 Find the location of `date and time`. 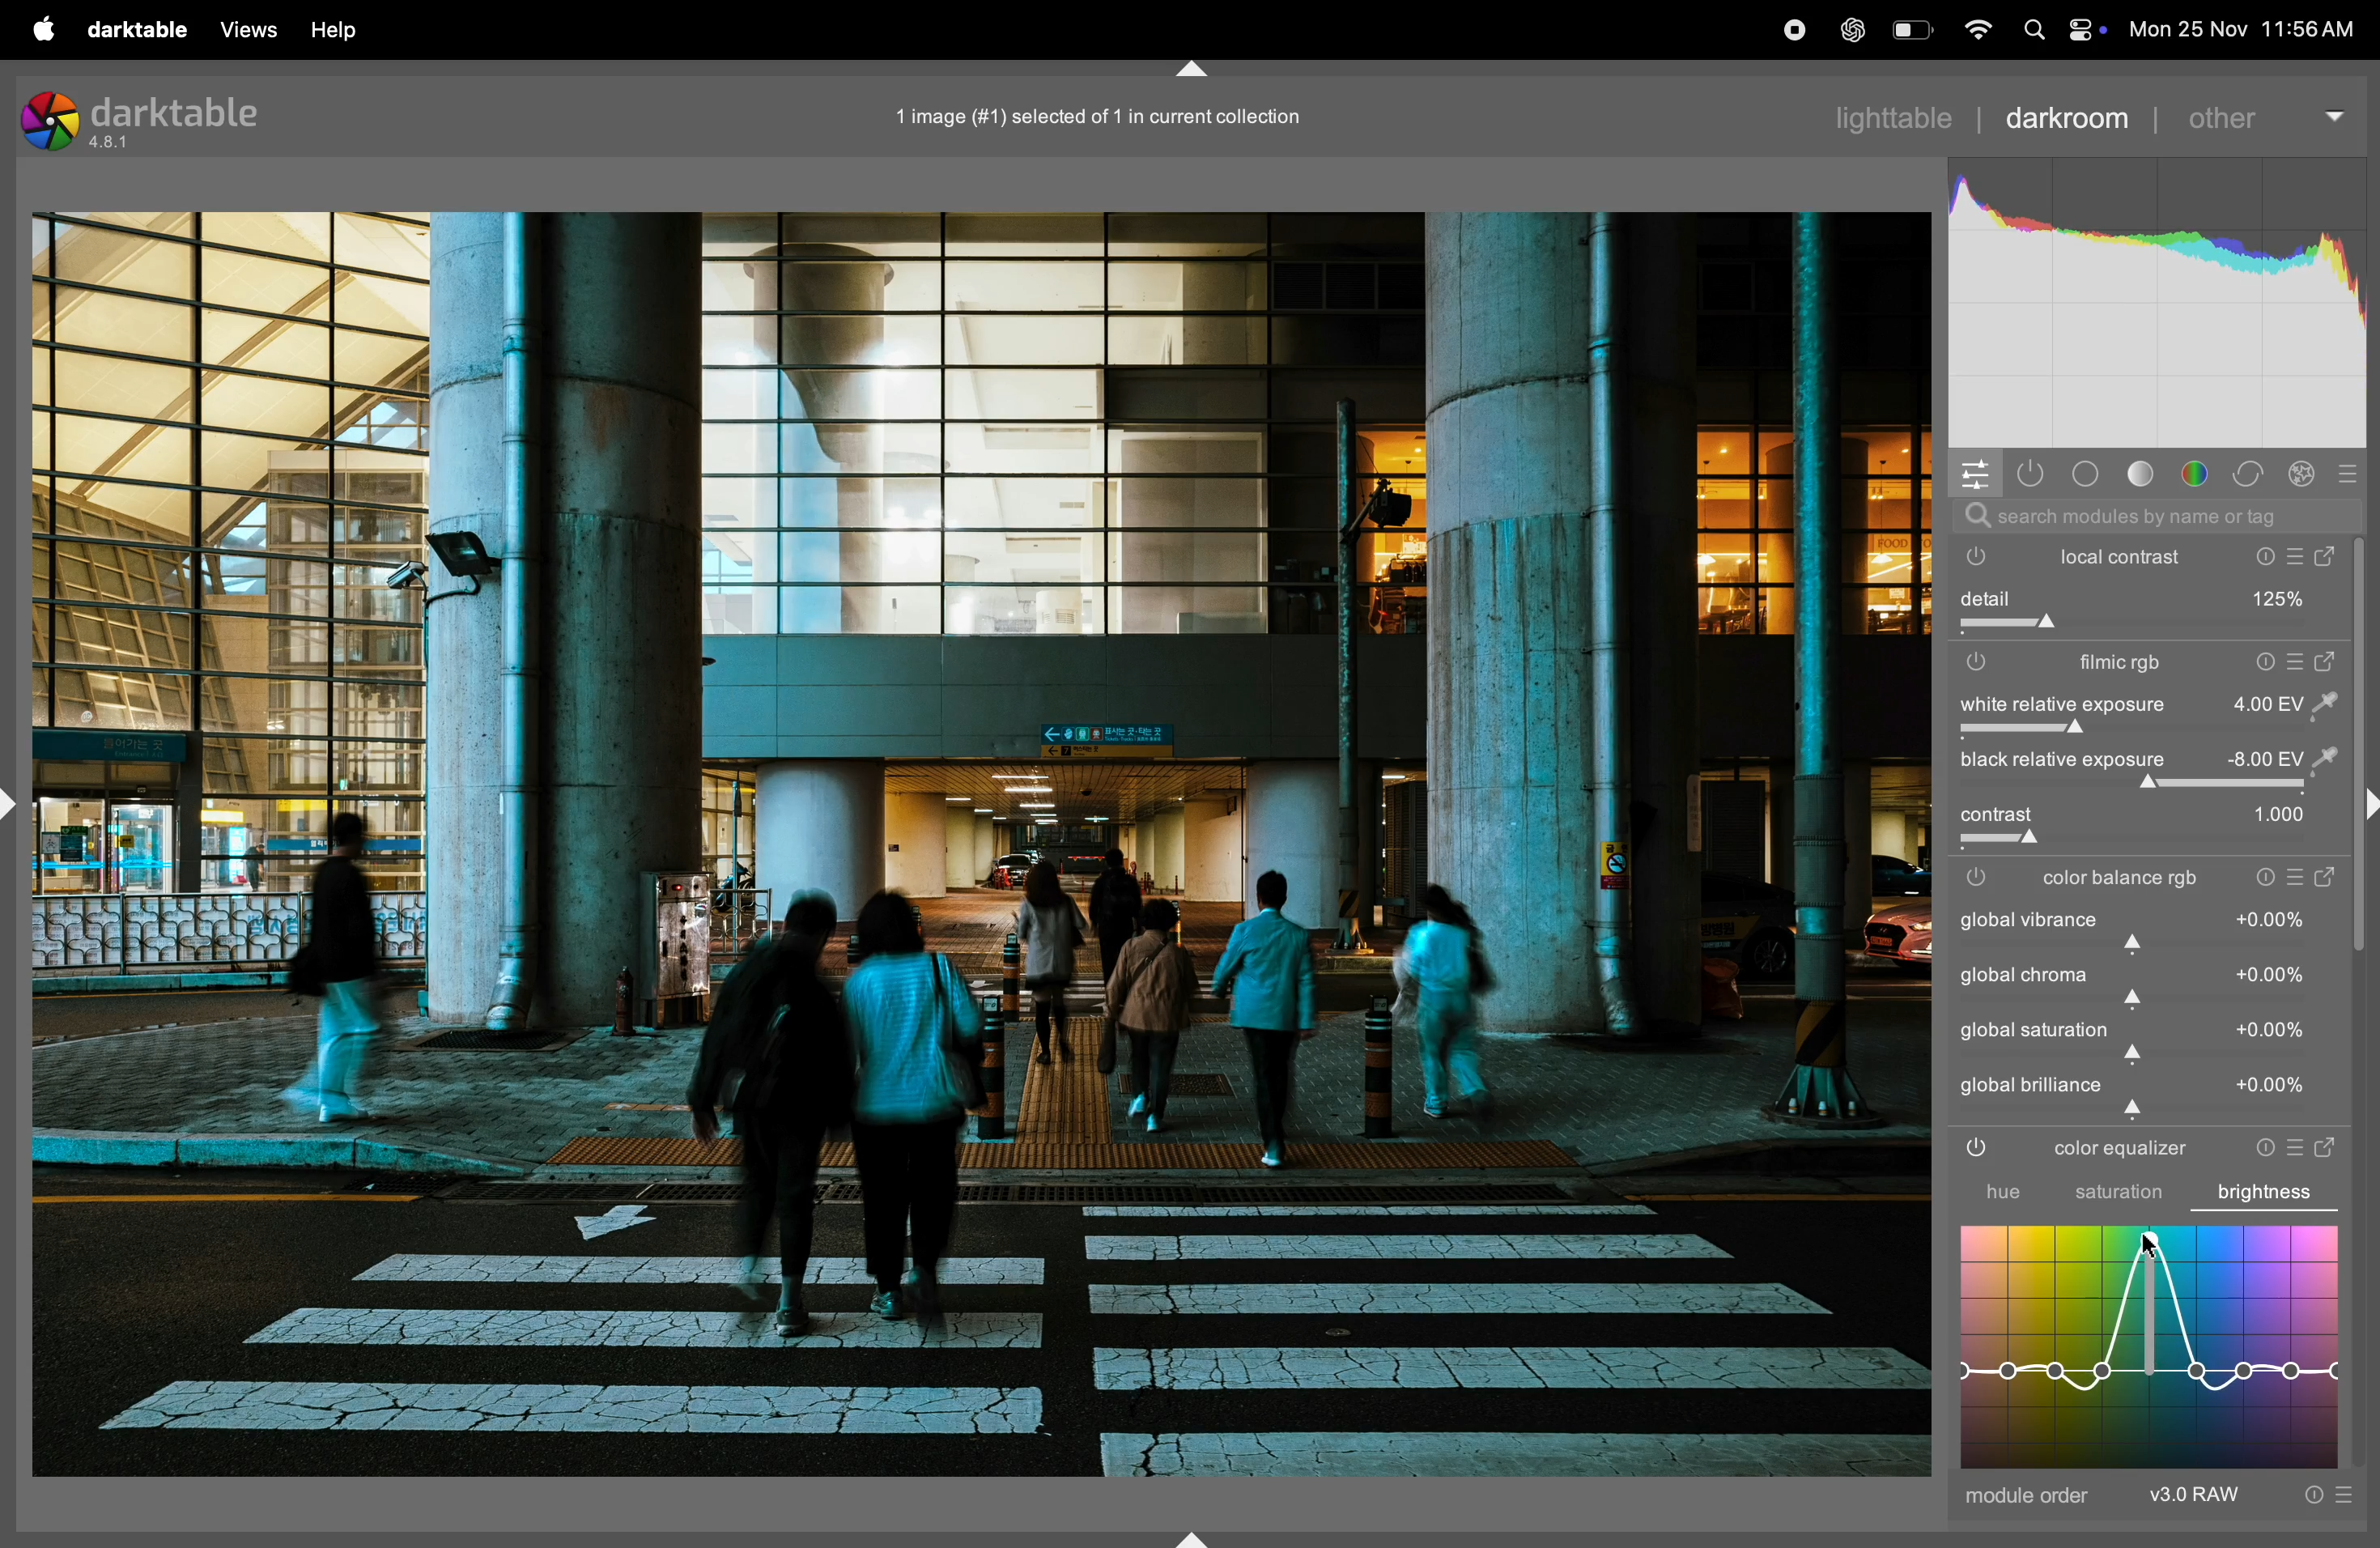

date and time is located at coordinates (2242, 29).